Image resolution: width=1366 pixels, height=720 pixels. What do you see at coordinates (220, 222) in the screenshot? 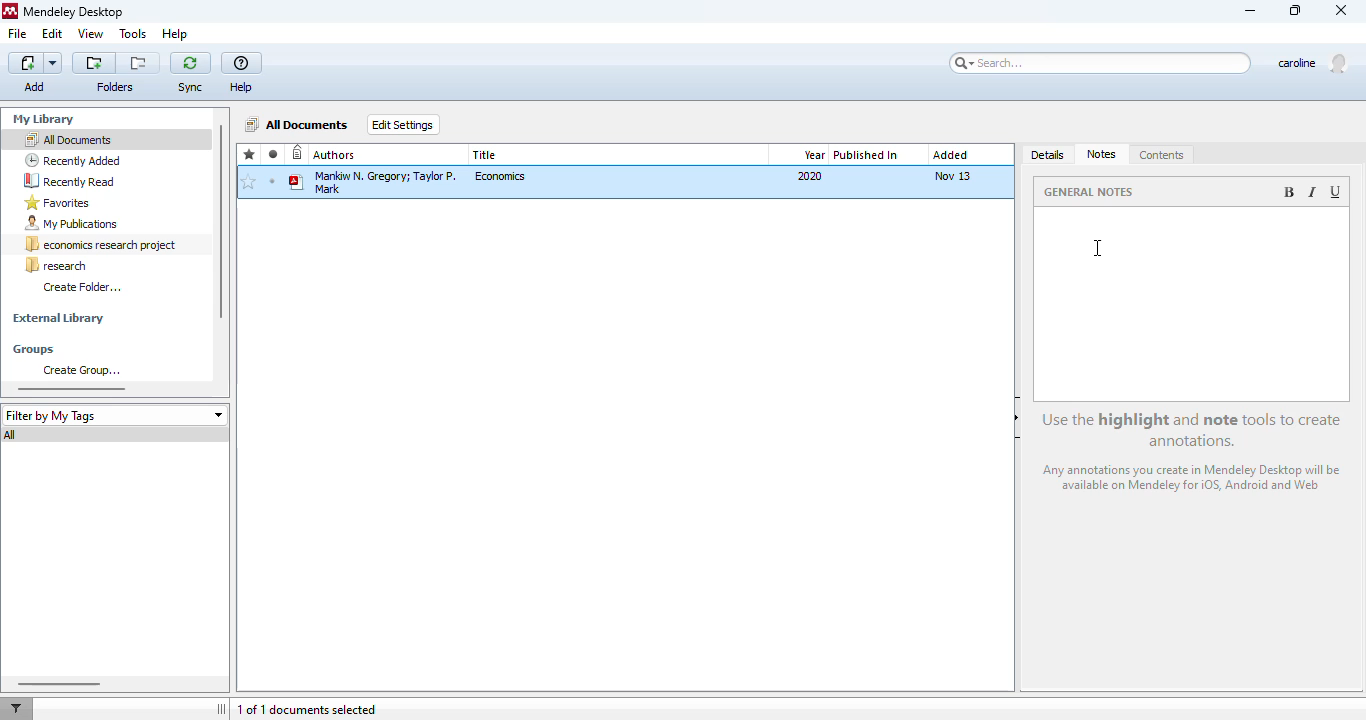
I see `vertical scroll bar` at bounding box center [220, 222].